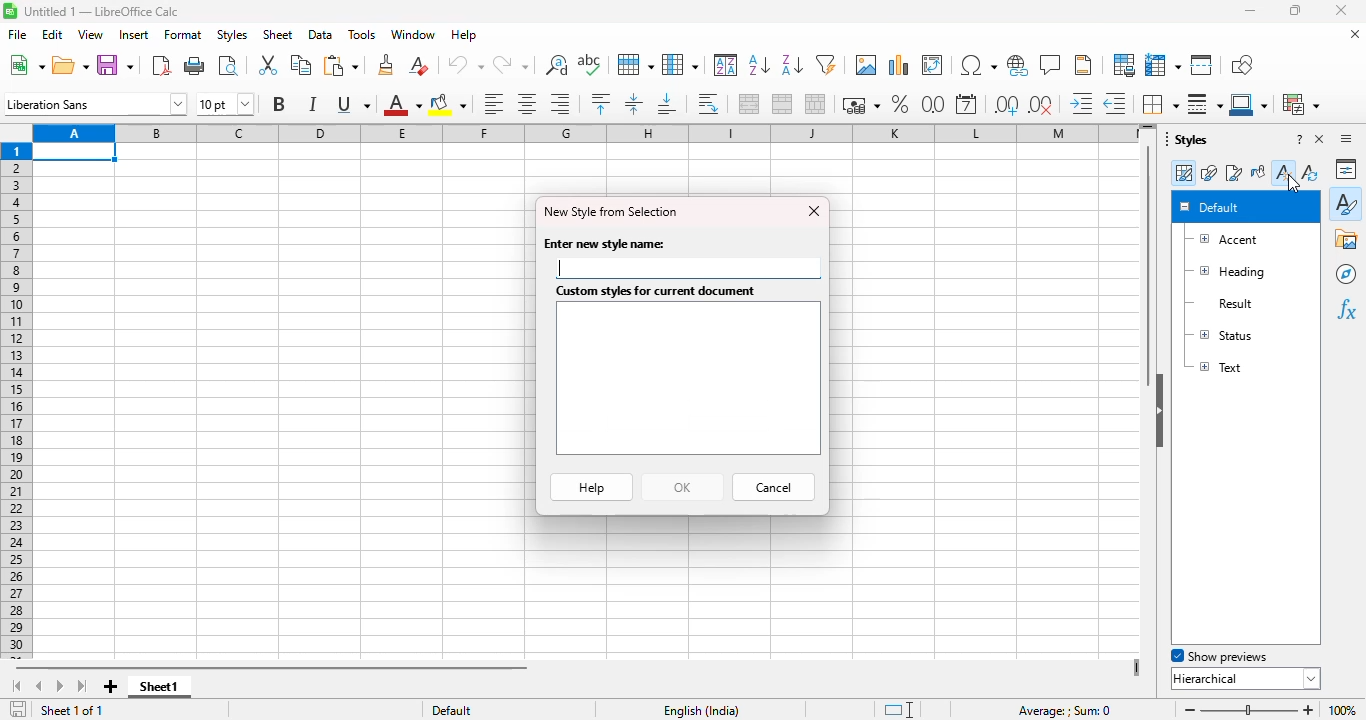 The width and height of the screenshot is (1366, 720). Describe the element at coordinates (1342, 710) in the screenshot. I see `zoom factor` at that location.